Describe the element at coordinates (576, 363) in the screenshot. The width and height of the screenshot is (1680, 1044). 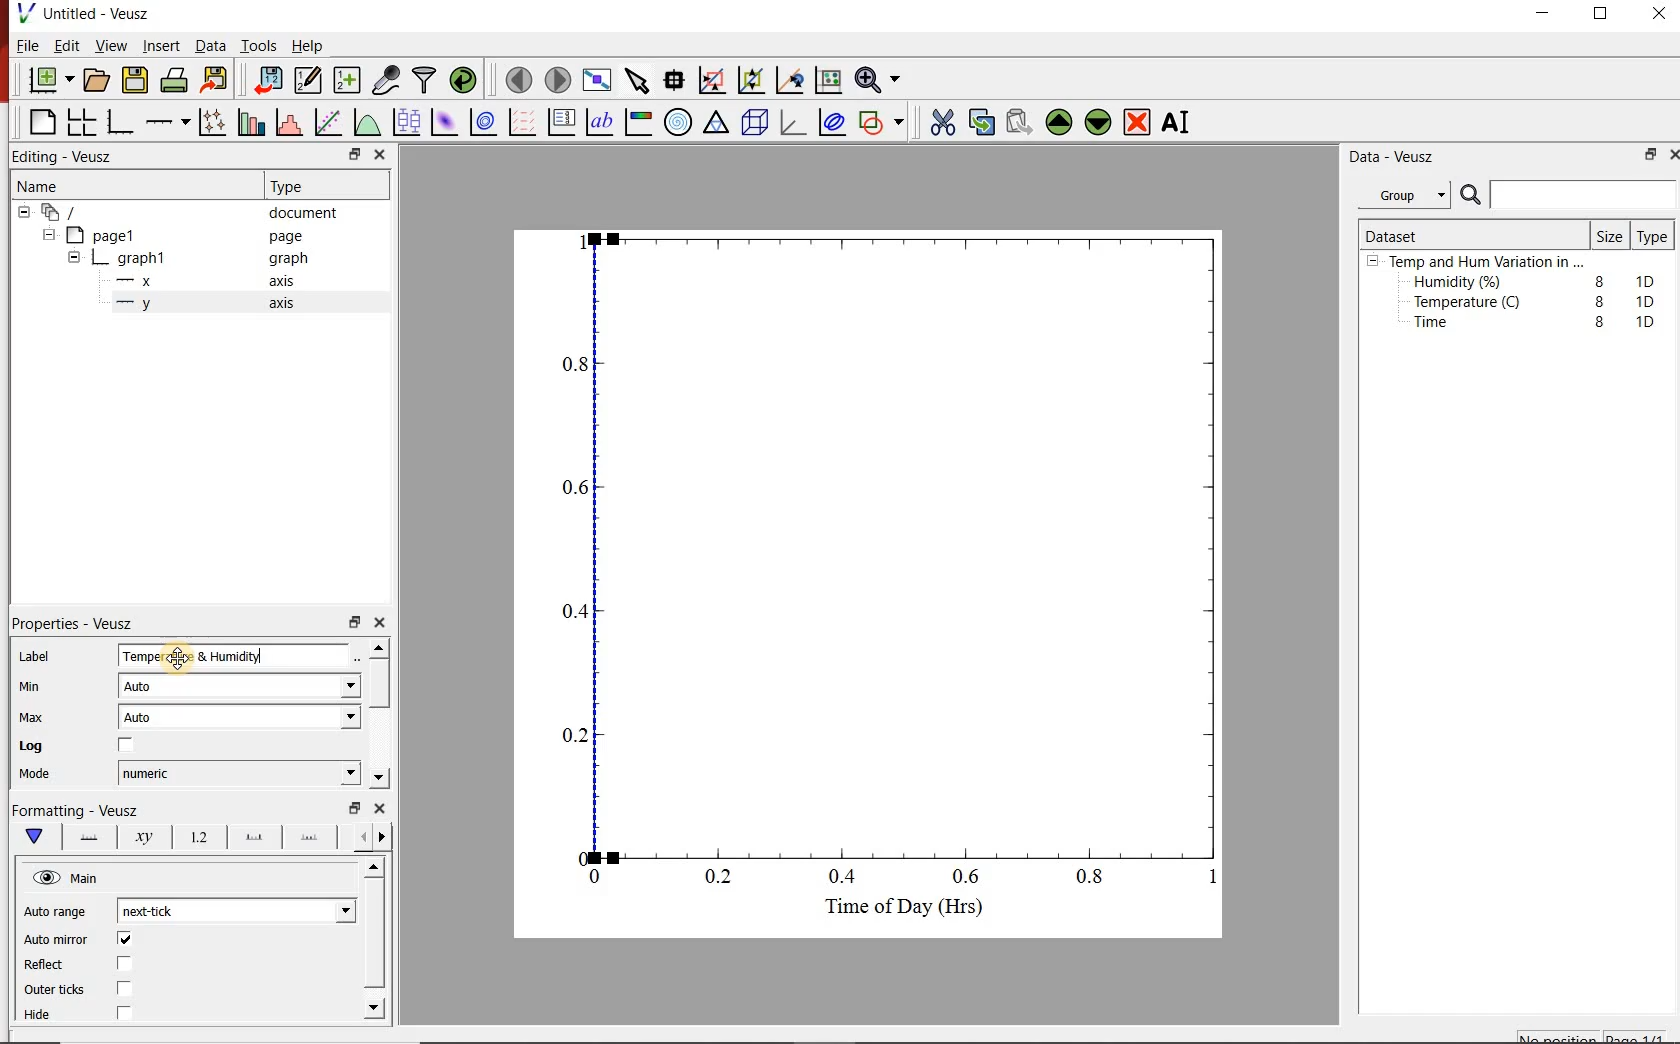
I see `0.8` at that location.